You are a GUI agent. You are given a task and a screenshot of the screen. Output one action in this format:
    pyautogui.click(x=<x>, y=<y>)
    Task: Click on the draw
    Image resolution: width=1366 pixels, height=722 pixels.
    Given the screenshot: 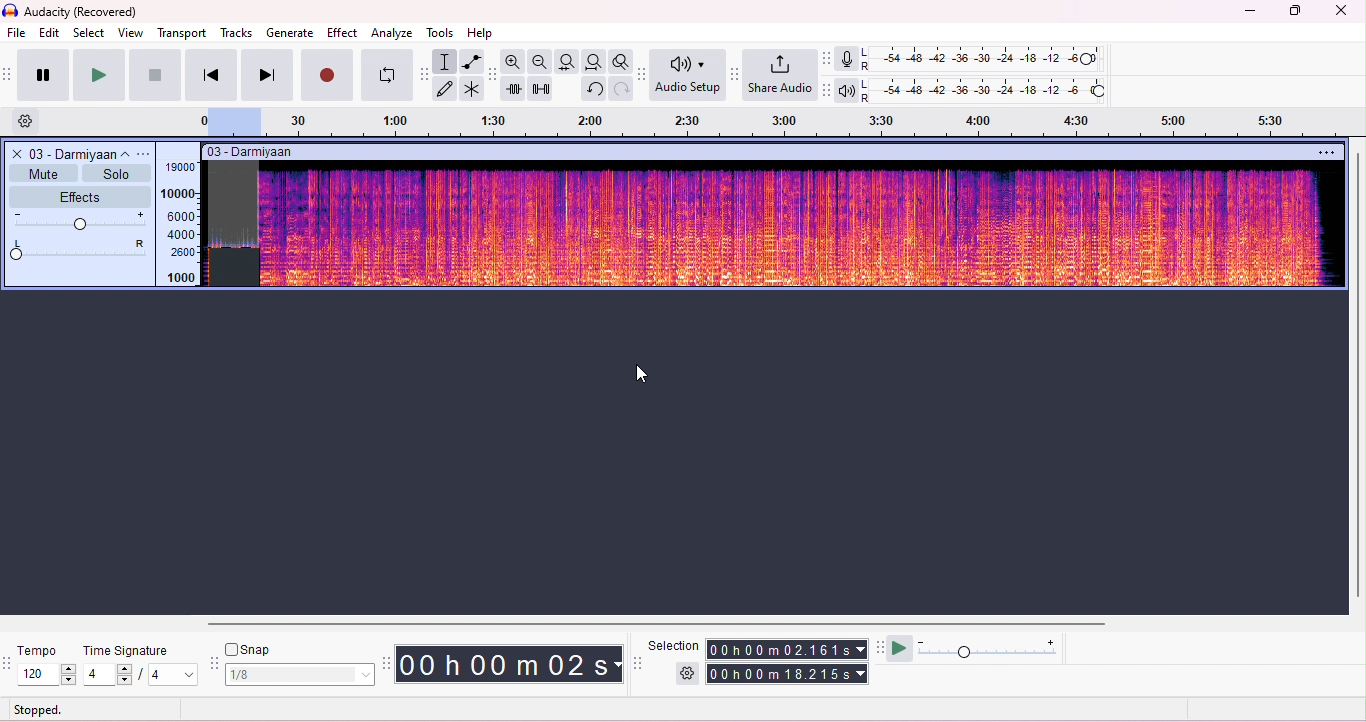 What is the action you would take?
    pyautogui.click(x=447, y=88)
    